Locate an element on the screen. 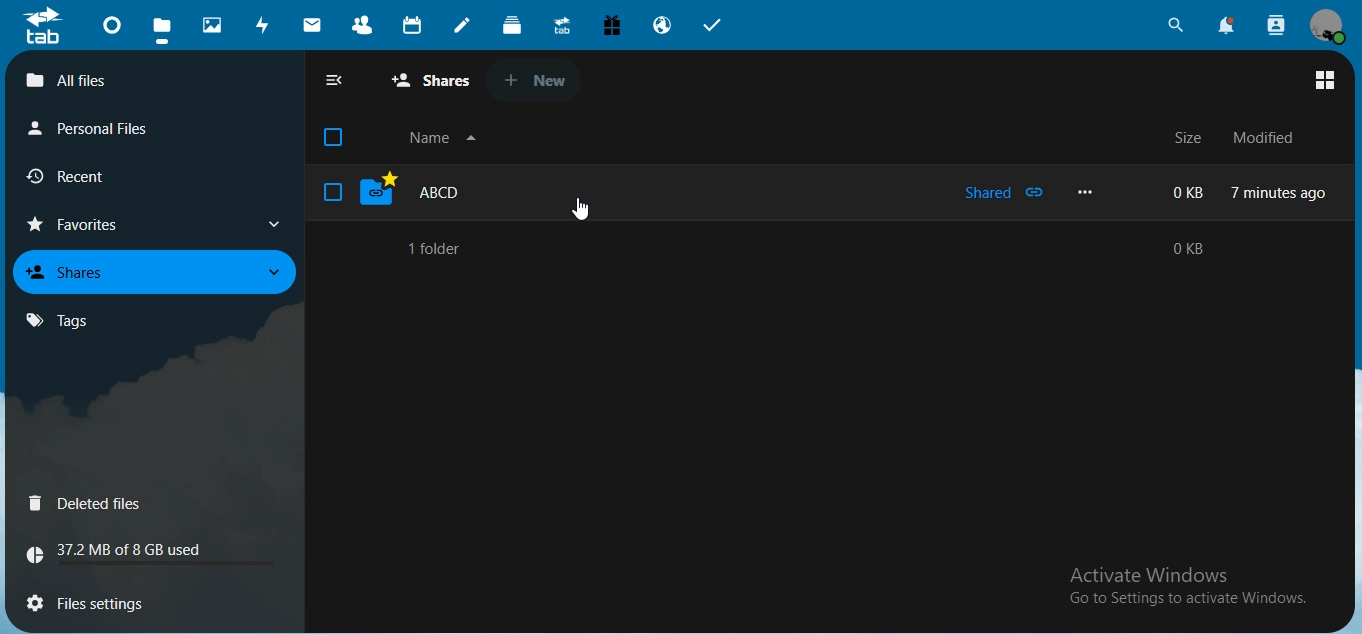 The width and height of the screenshot is (1362, 634). files is located at coordinates (161, 27).